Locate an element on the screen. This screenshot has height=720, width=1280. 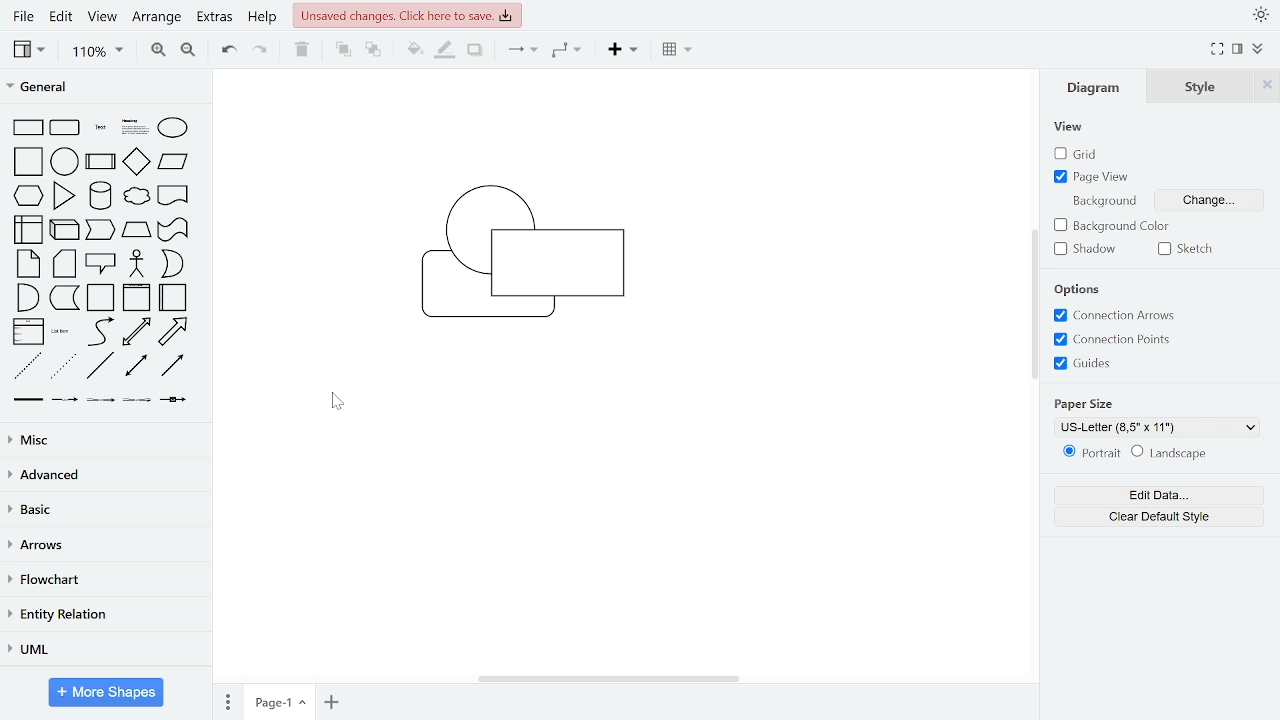
triangle is located at coordinates (62, 196).